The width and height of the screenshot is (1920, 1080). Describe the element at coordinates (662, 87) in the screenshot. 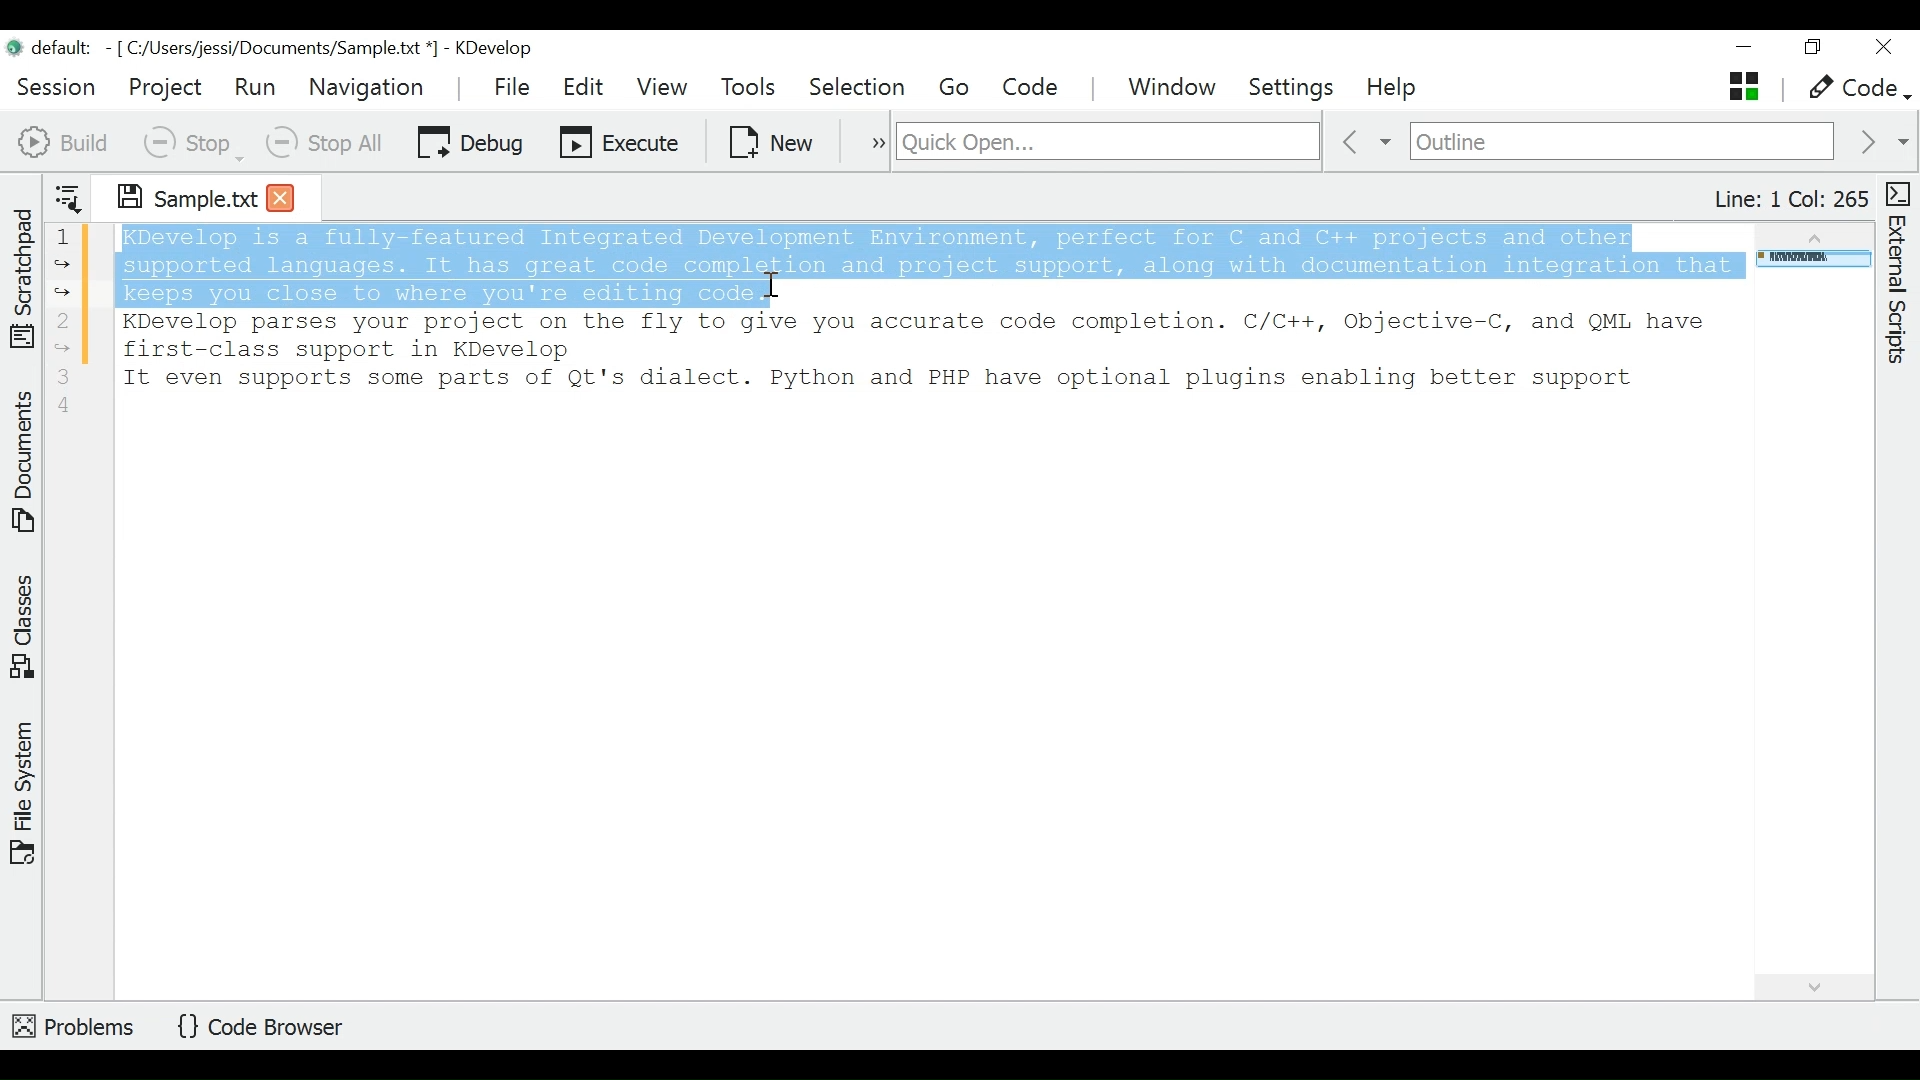

I see `View` at that location.